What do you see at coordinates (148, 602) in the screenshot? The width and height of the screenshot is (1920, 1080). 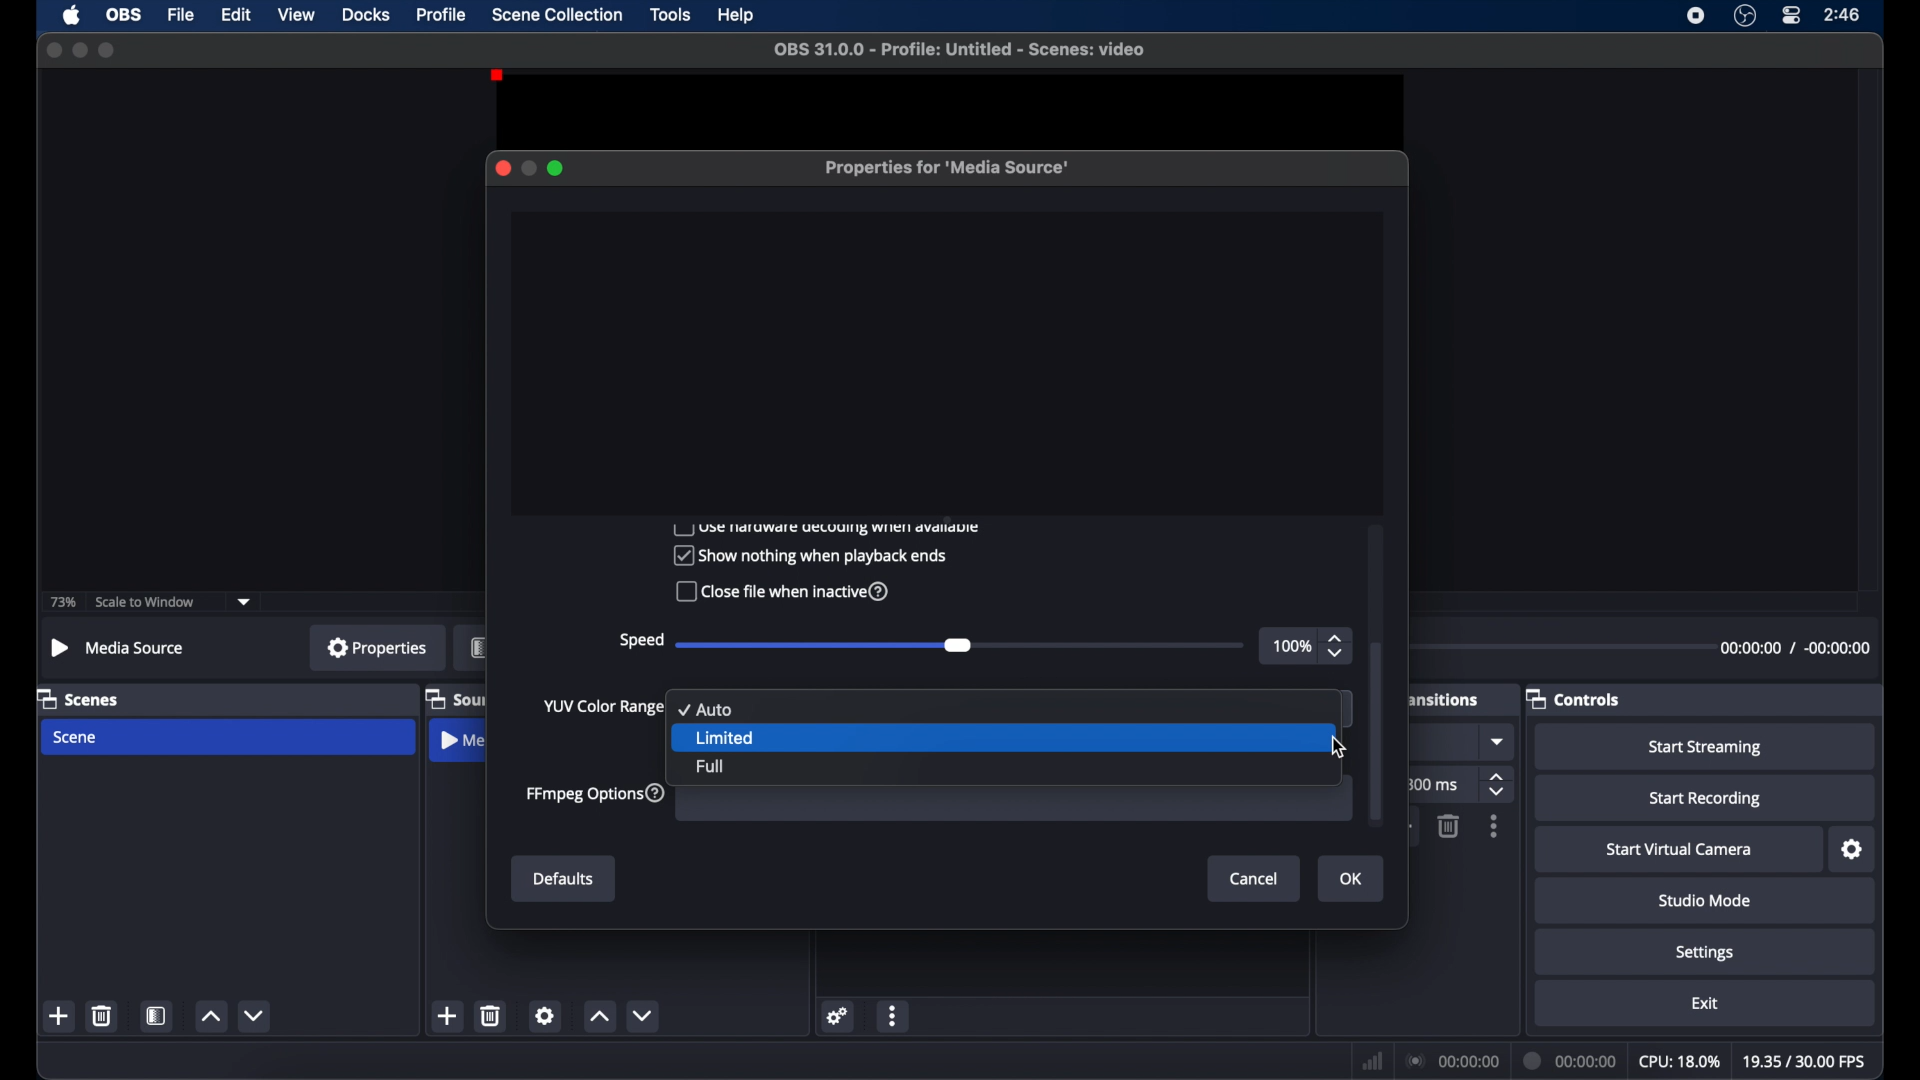 I see `scale to window` at bounding box center [148, 602].